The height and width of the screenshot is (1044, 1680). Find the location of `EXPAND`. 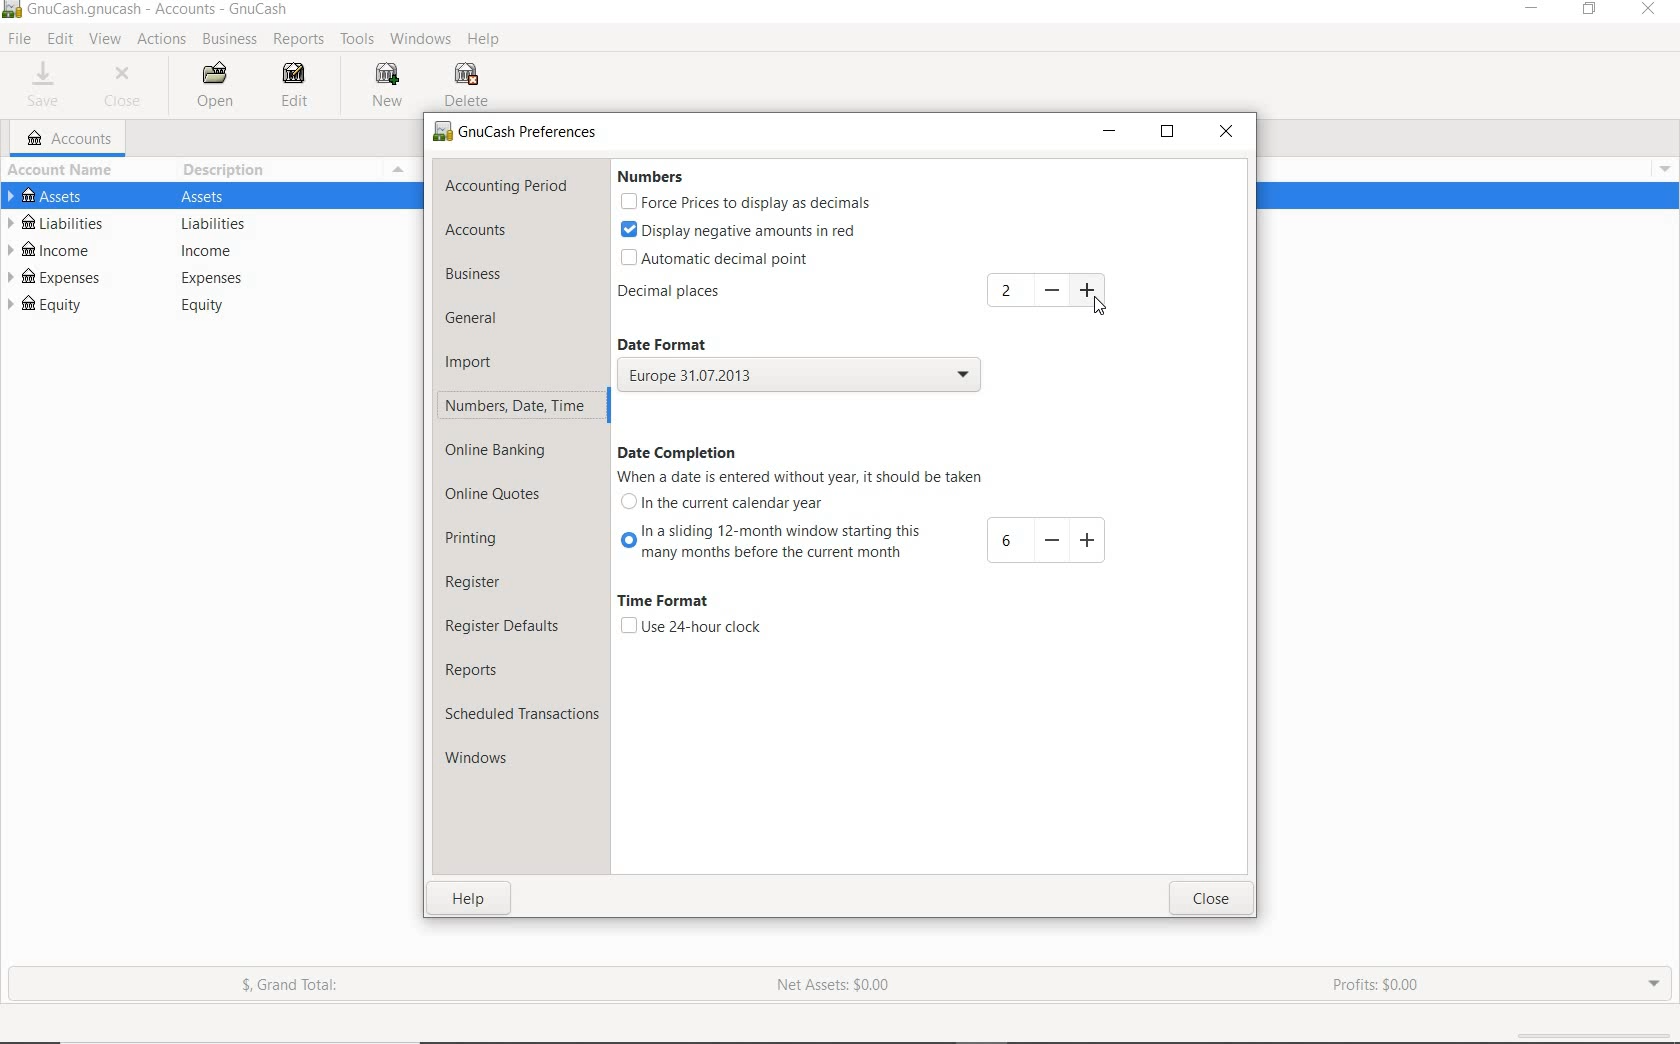

EXPAND is located at coordinates (1654, 983).